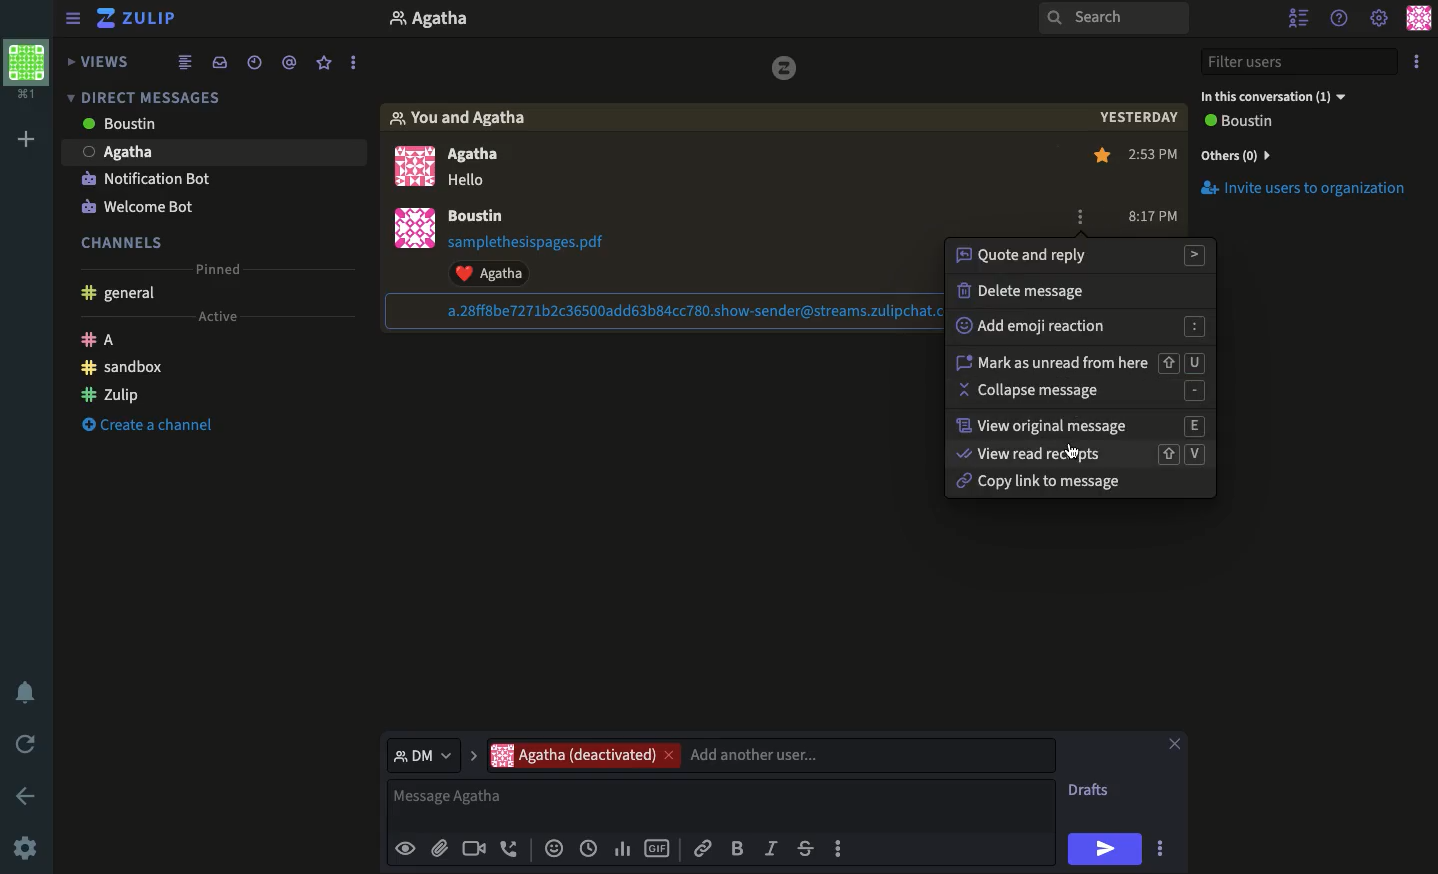  Describe the element at coordinates (1076, 454) in the screenshot. I see `Click view read receipts` at that location.